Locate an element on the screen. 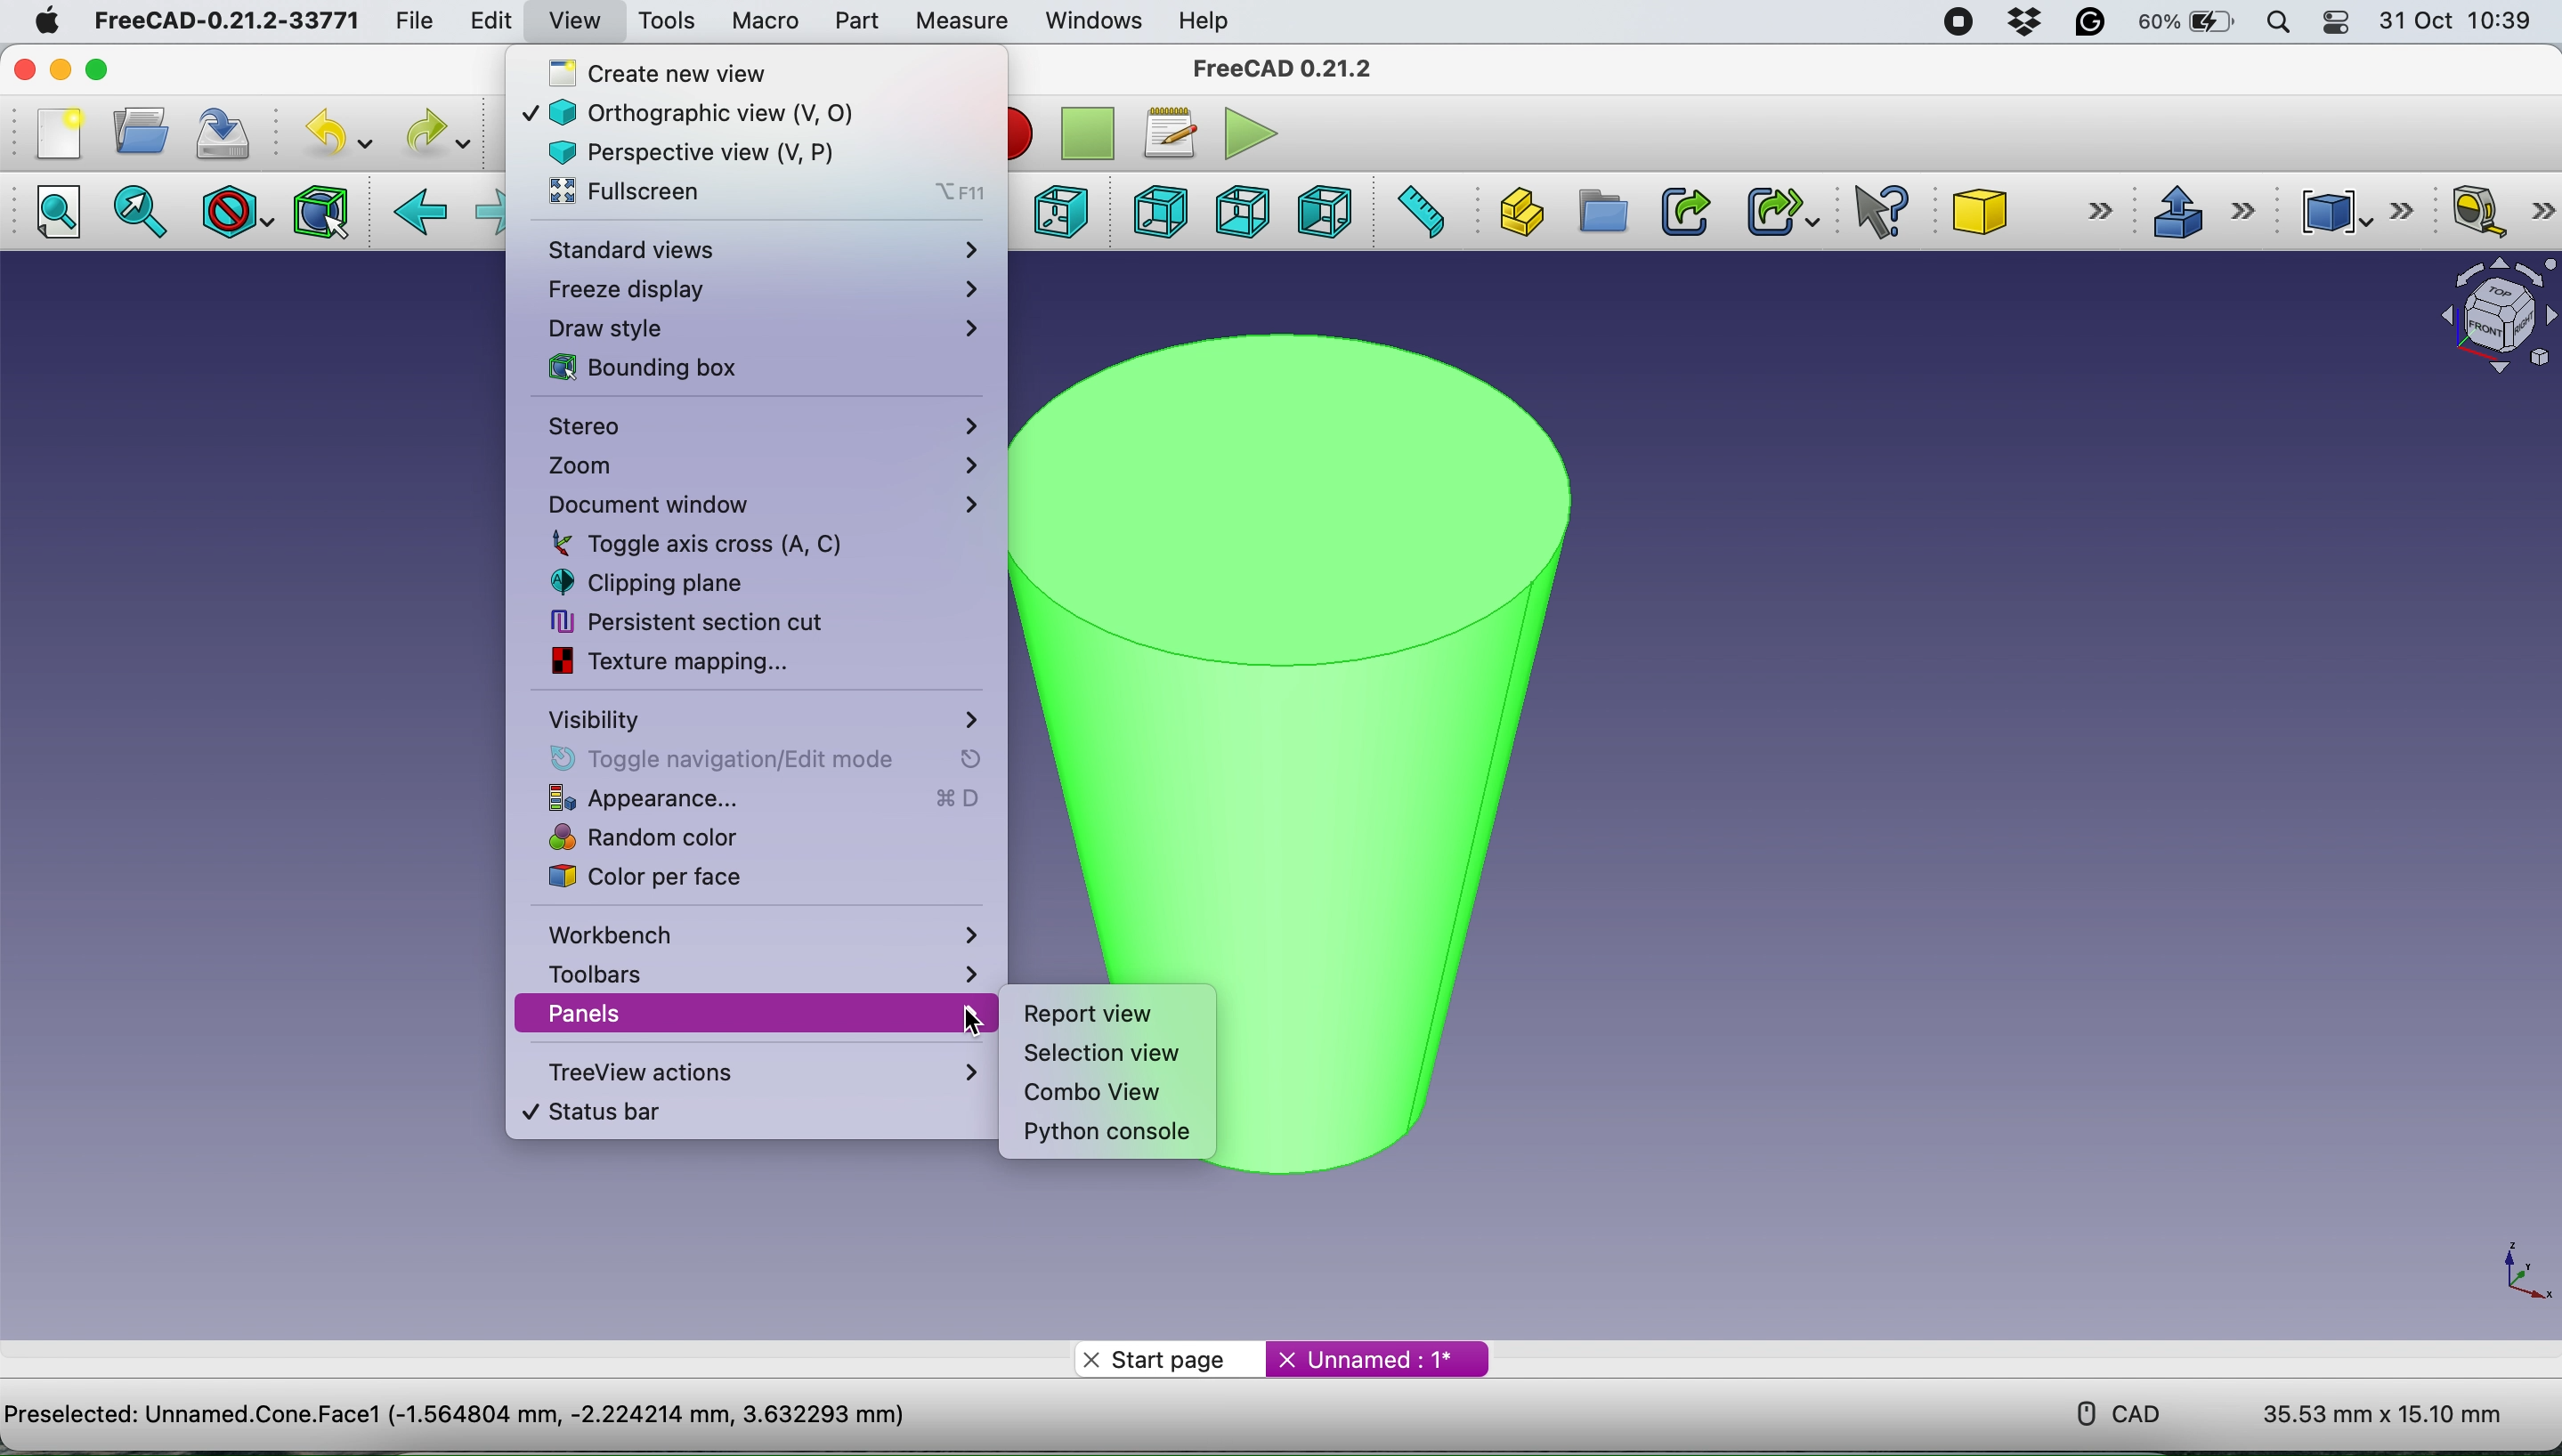  spotlight search is located at coordinates (2278, 22).